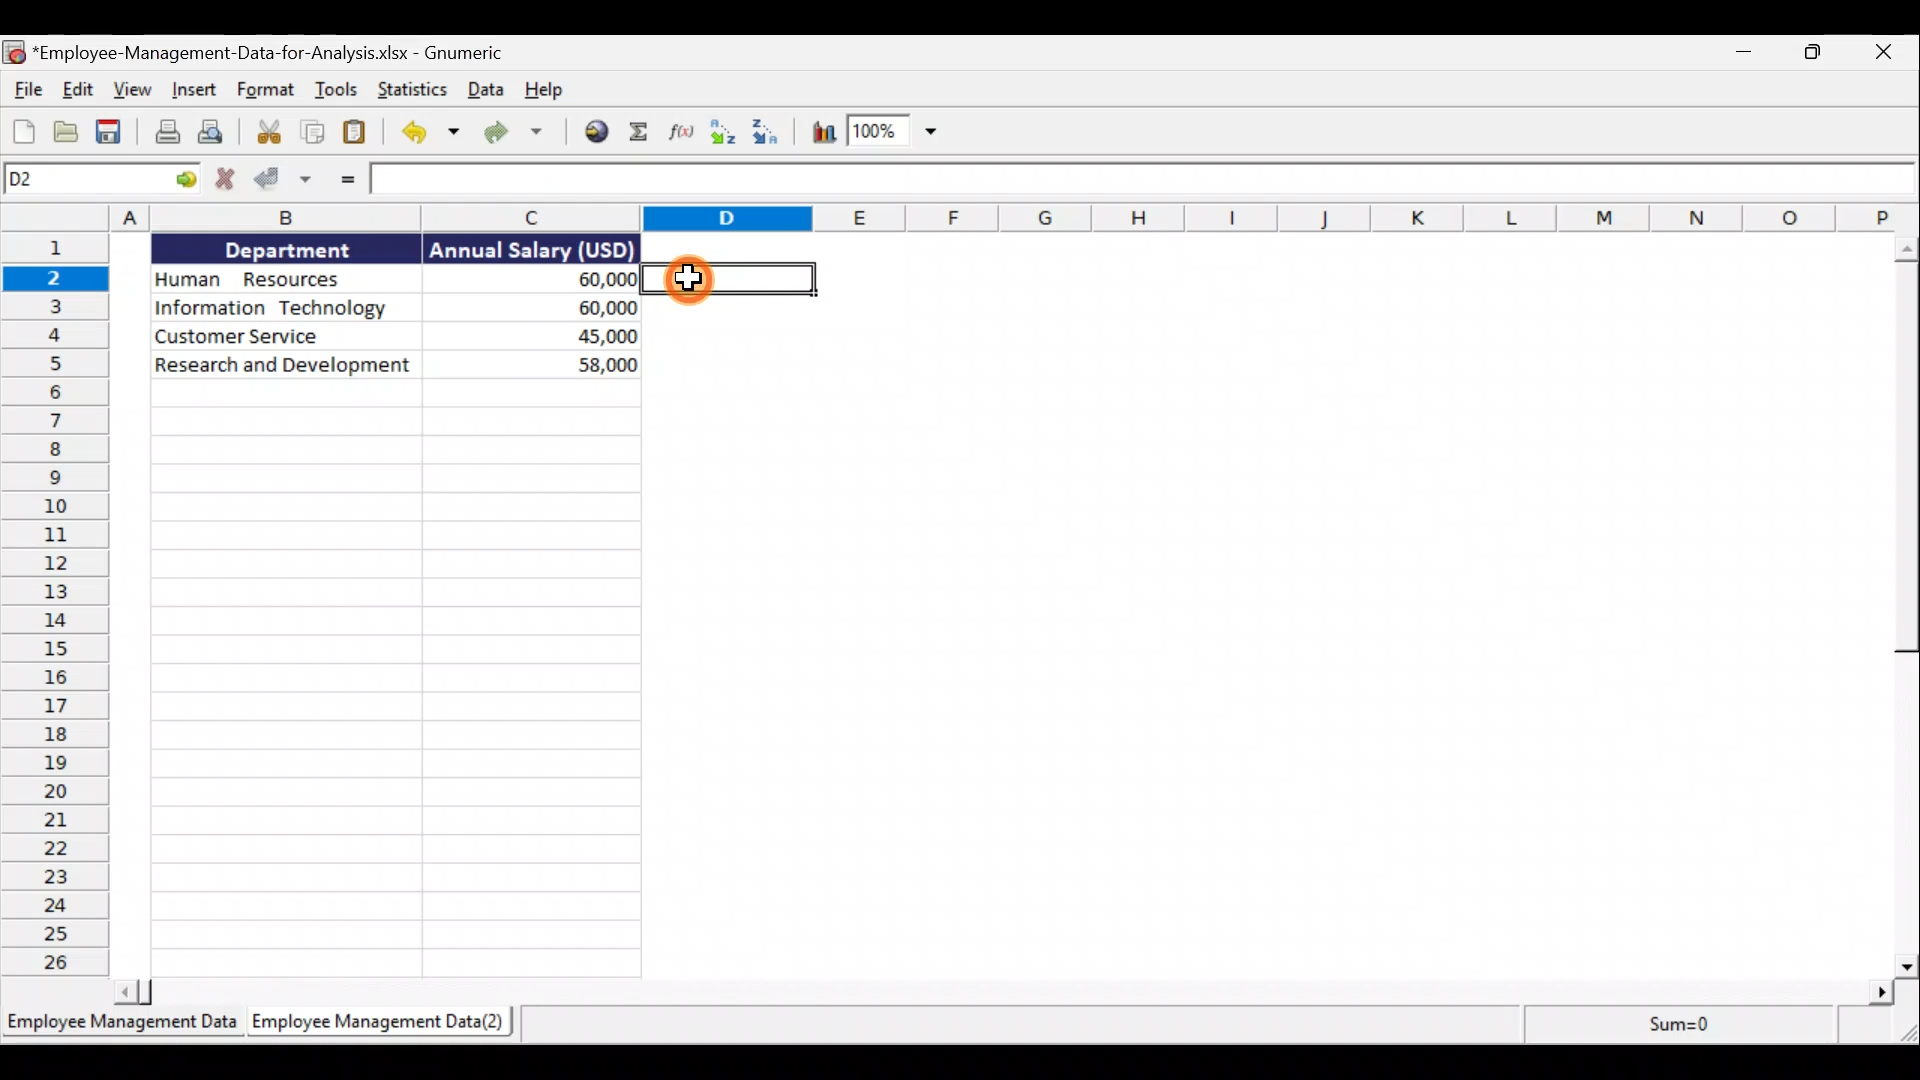 The height and width of the screenshot is (1080, 1920). What do you see at coordinates (70, 130) in the screenshot?
I see `Open a file` at bounding box center [70, 130].